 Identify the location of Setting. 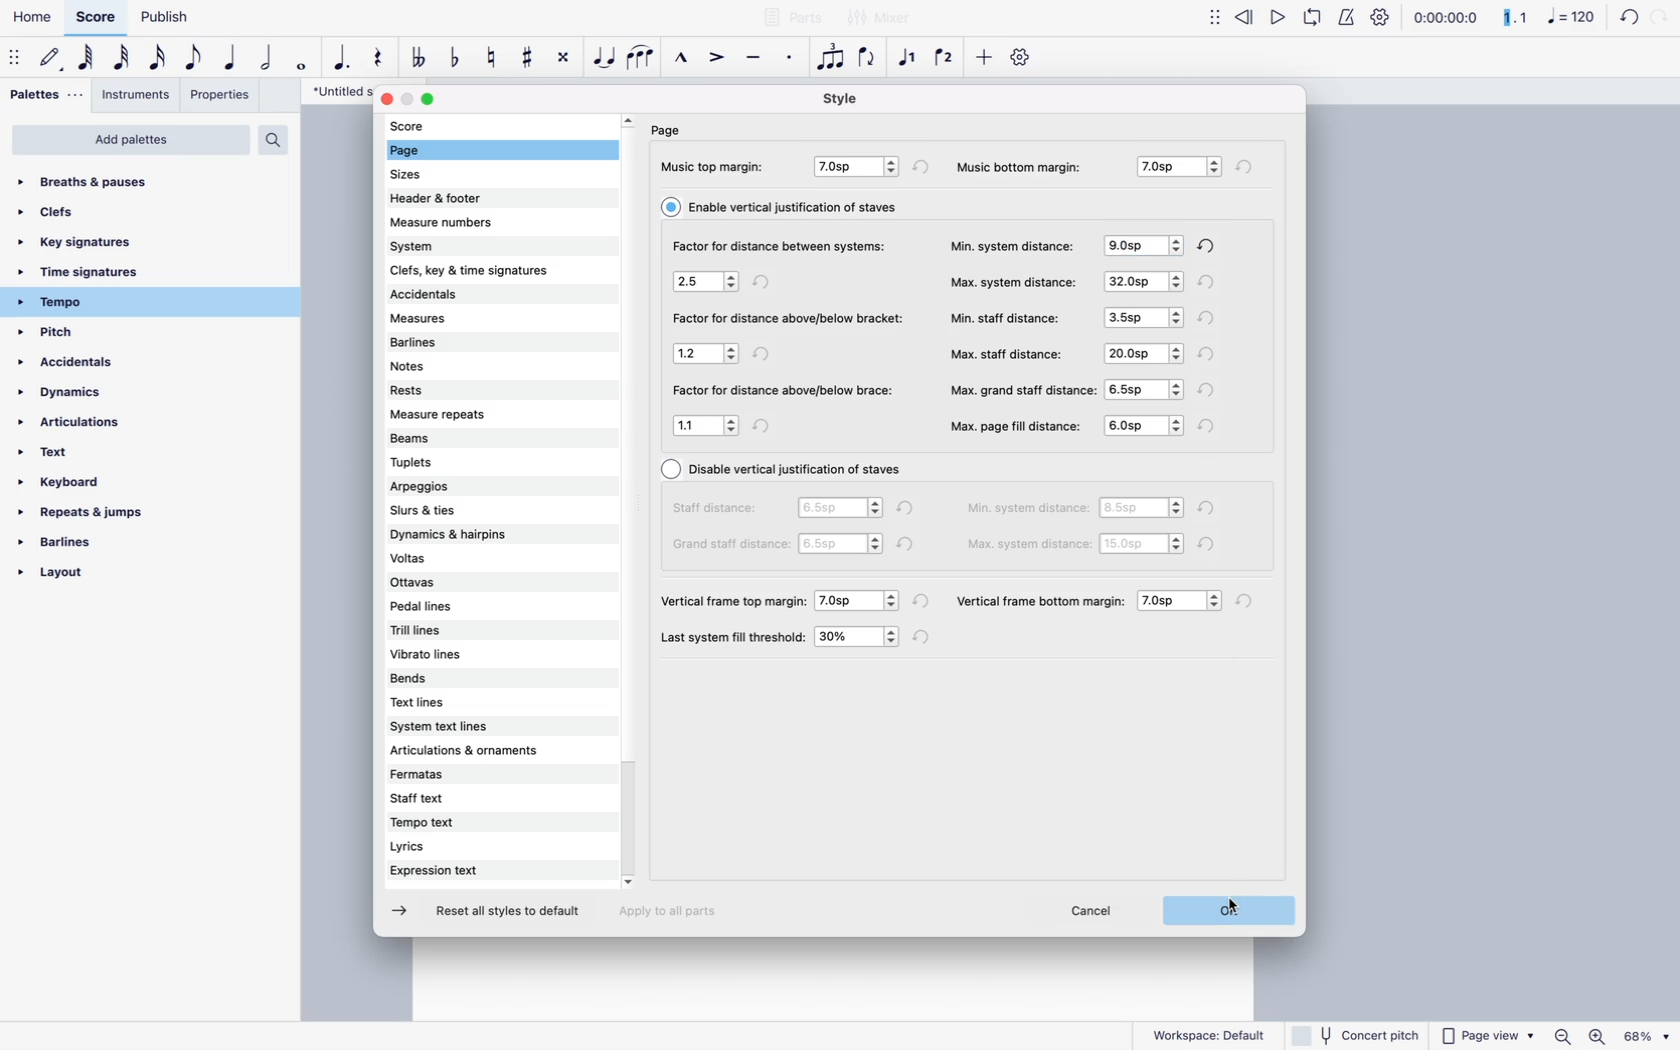
(1374, 18).